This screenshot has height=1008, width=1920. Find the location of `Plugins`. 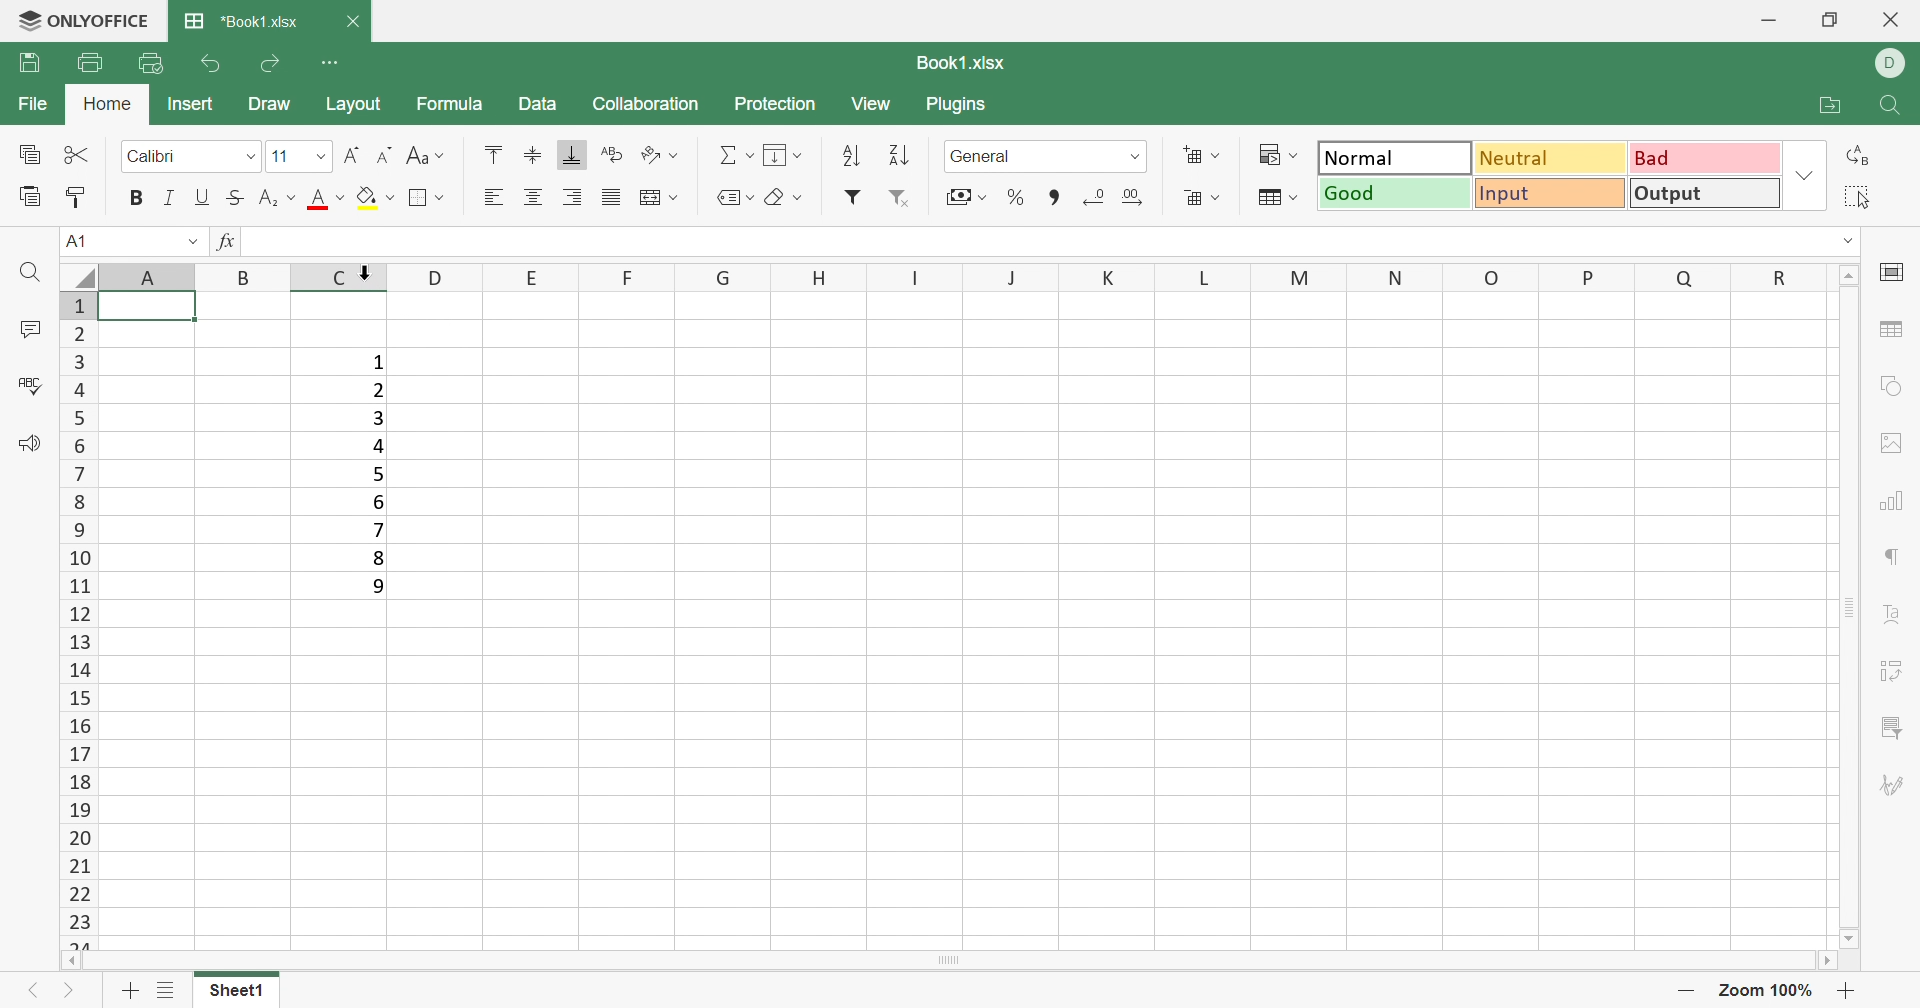

Plugins is located at coordinates (955, 107).